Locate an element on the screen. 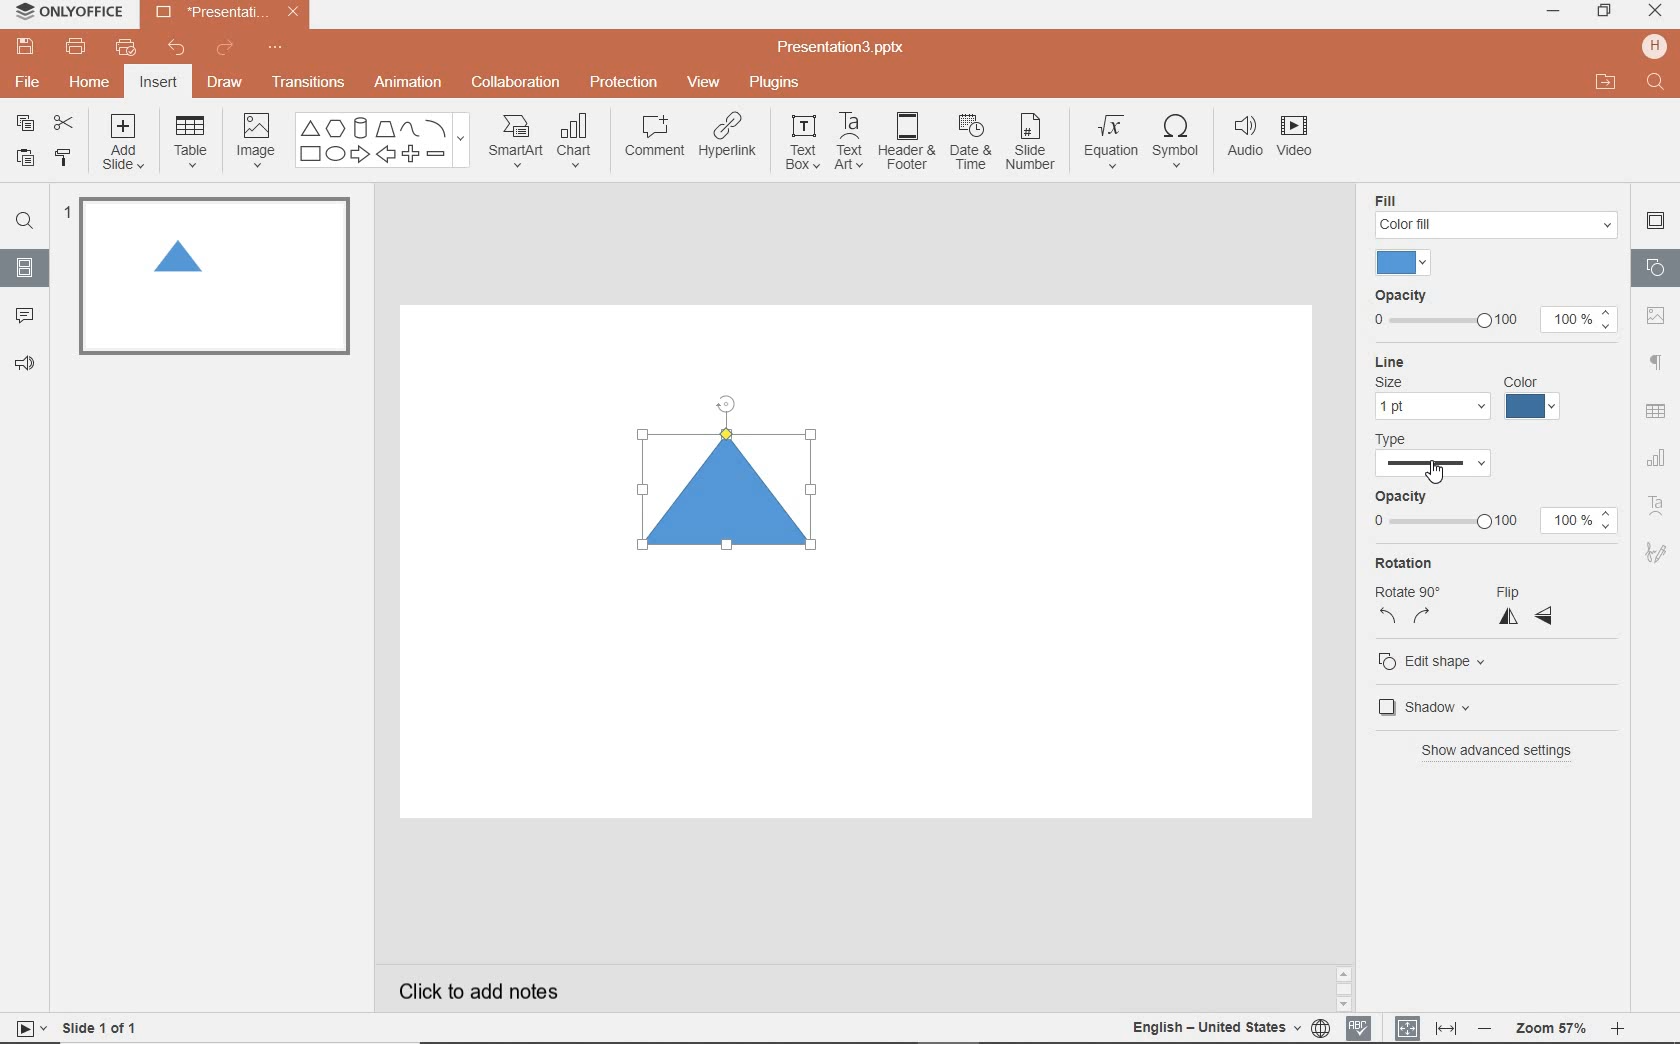  flip is located at coordinates (1526, 607).